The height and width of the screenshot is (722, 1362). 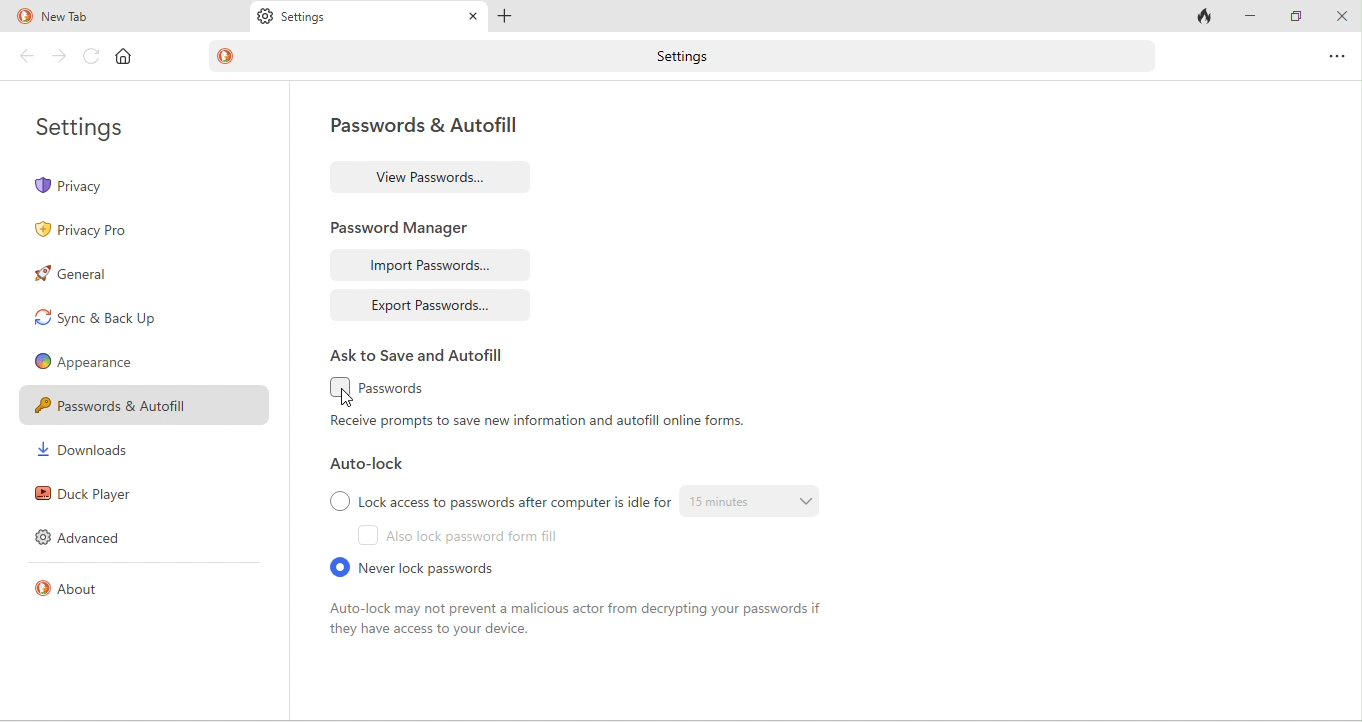 What do you see at coordinates (90, 55) in the screenshot?
I see `reload` at bounding box center [90, 55].